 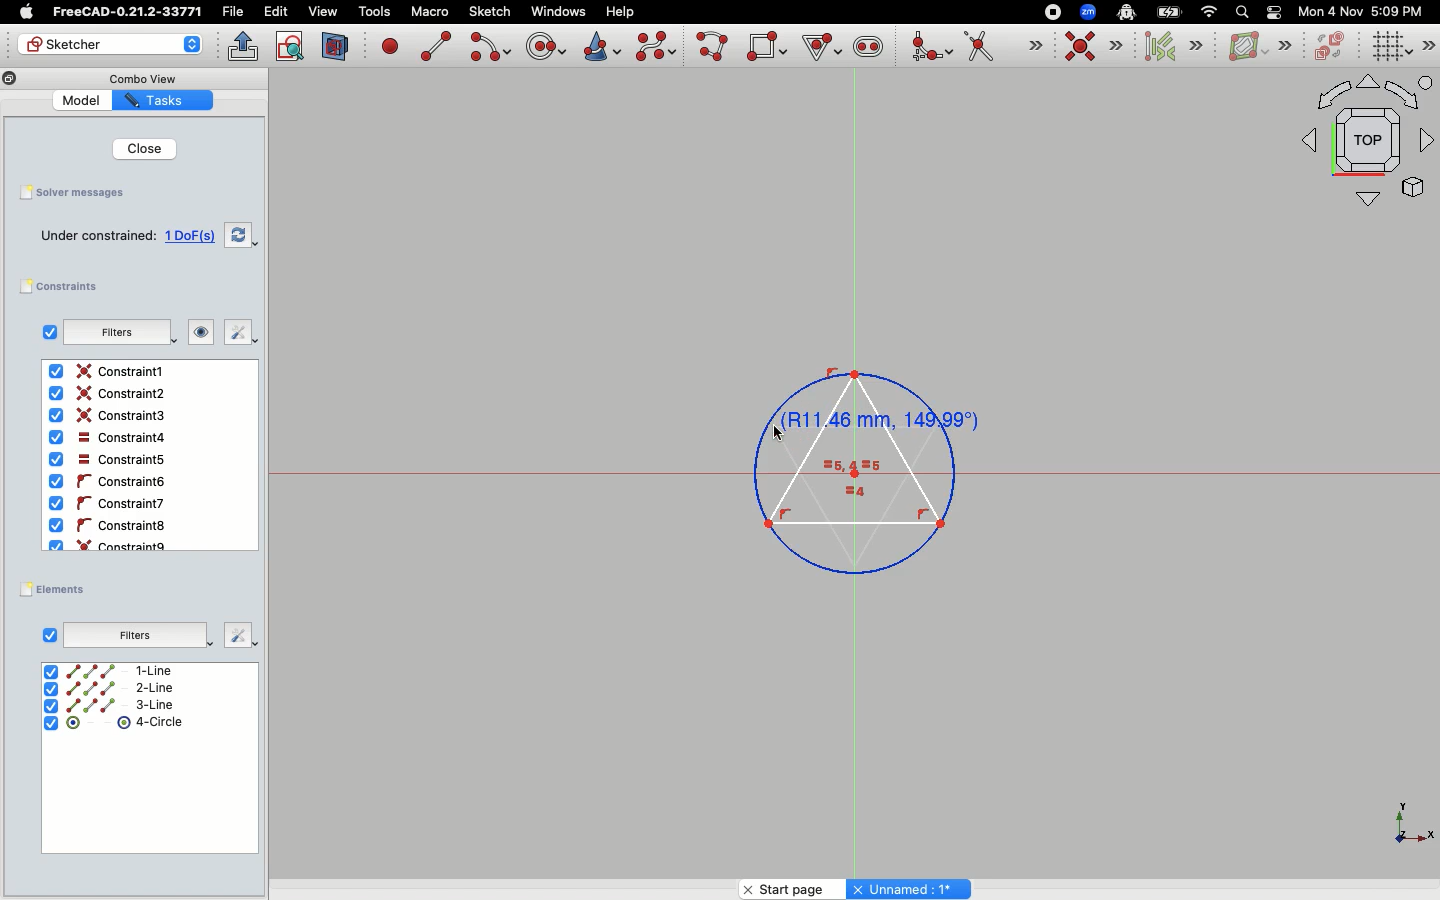 I want to click on Create Regular Polygon, so click(x=820, y=48).